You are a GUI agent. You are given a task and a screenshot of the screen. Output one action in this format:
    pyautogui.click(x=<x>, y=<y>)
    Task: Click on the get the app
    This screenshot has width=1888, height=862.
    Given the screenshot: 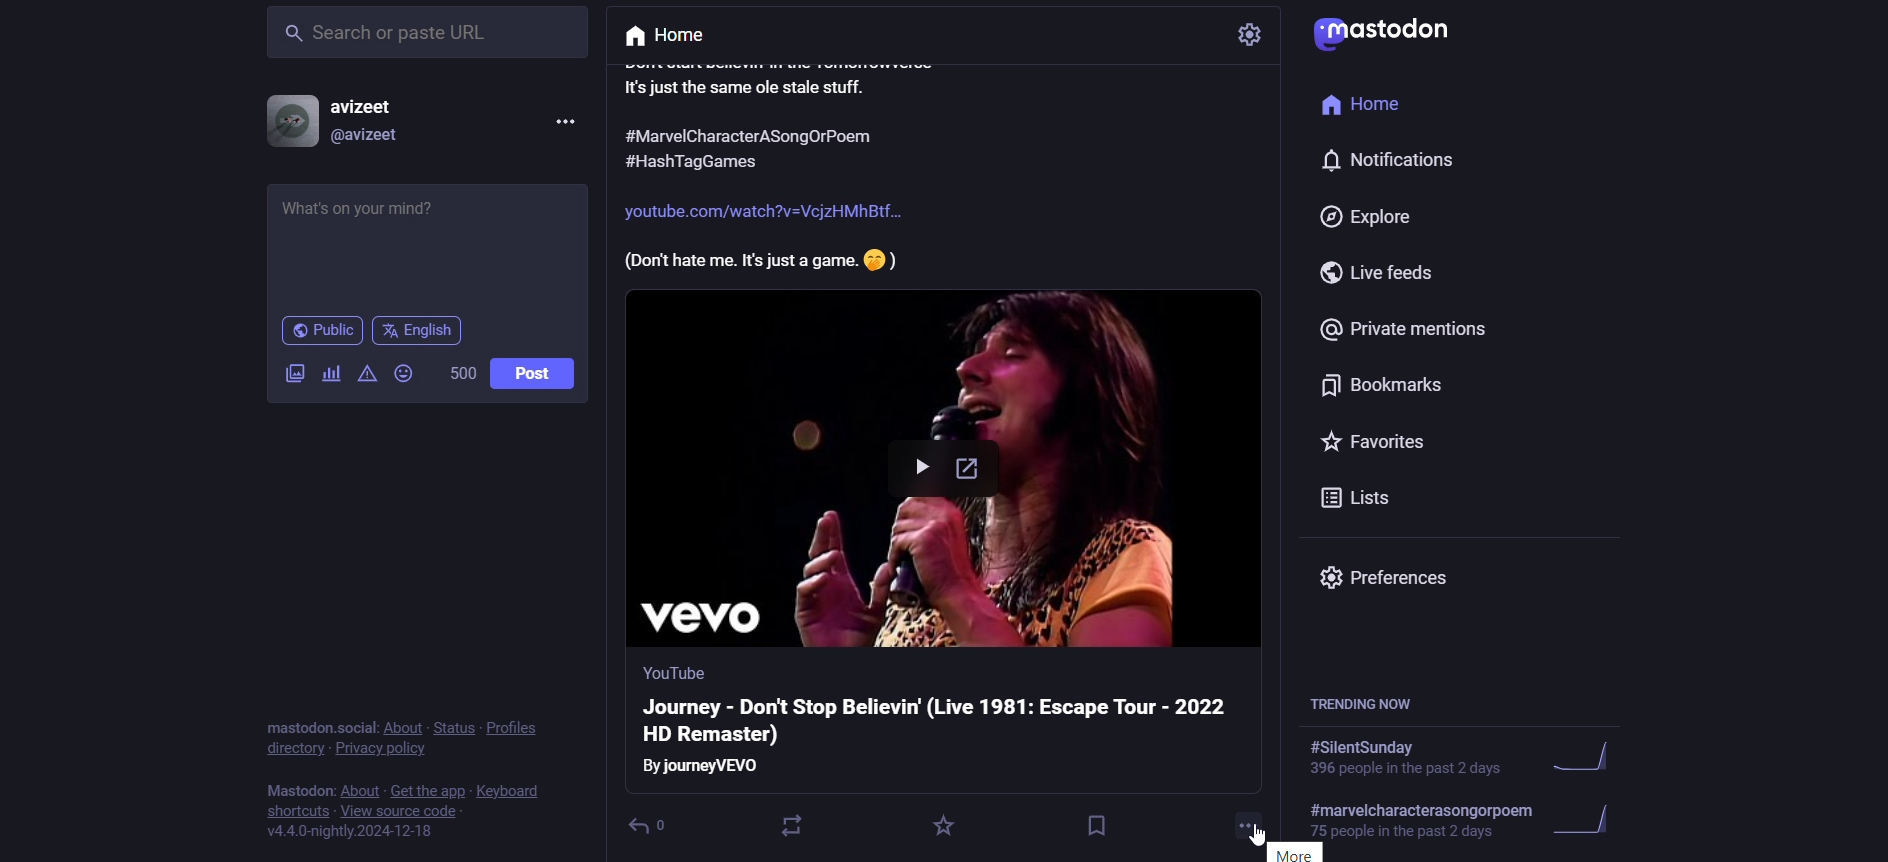 What is the action you would take?
    pyautogui.click(x=428, y=790)
    